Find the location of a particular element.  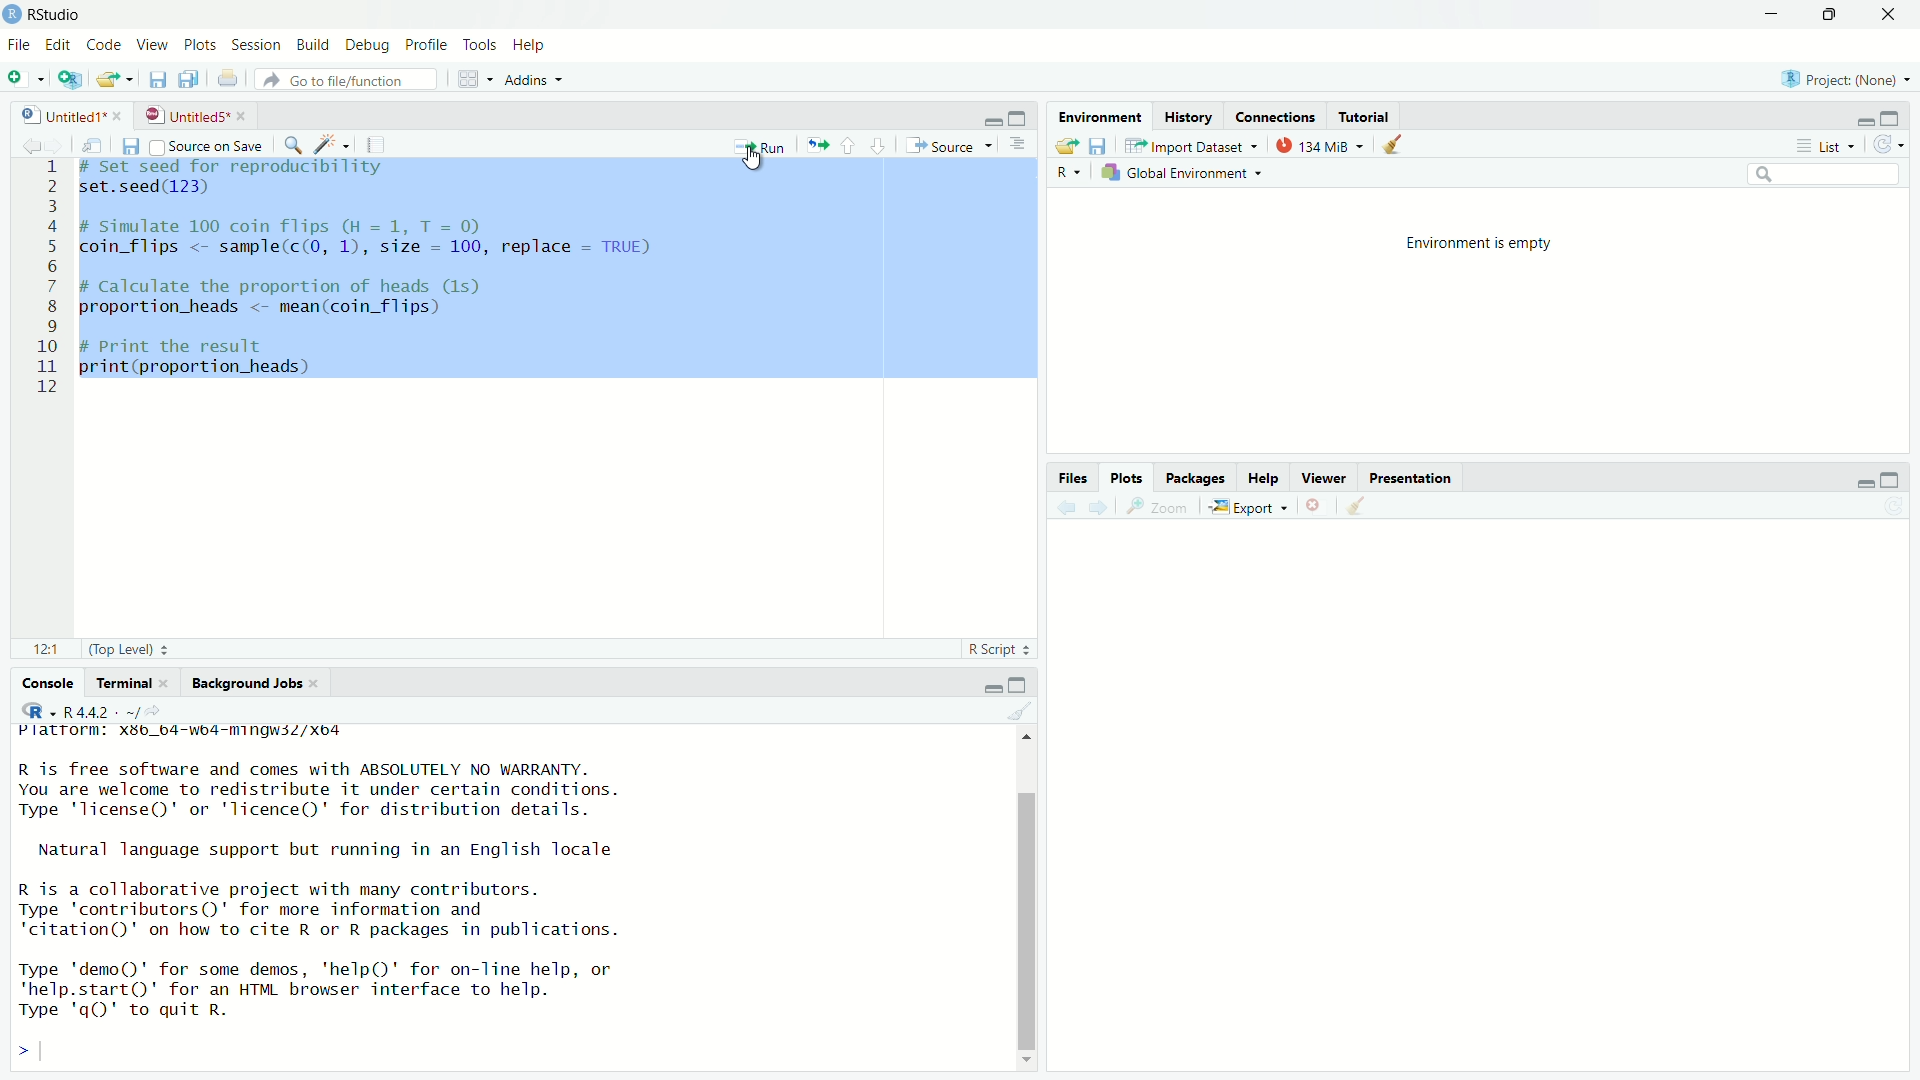

# set seed for reproducibility is located at coordinates (249, 168).